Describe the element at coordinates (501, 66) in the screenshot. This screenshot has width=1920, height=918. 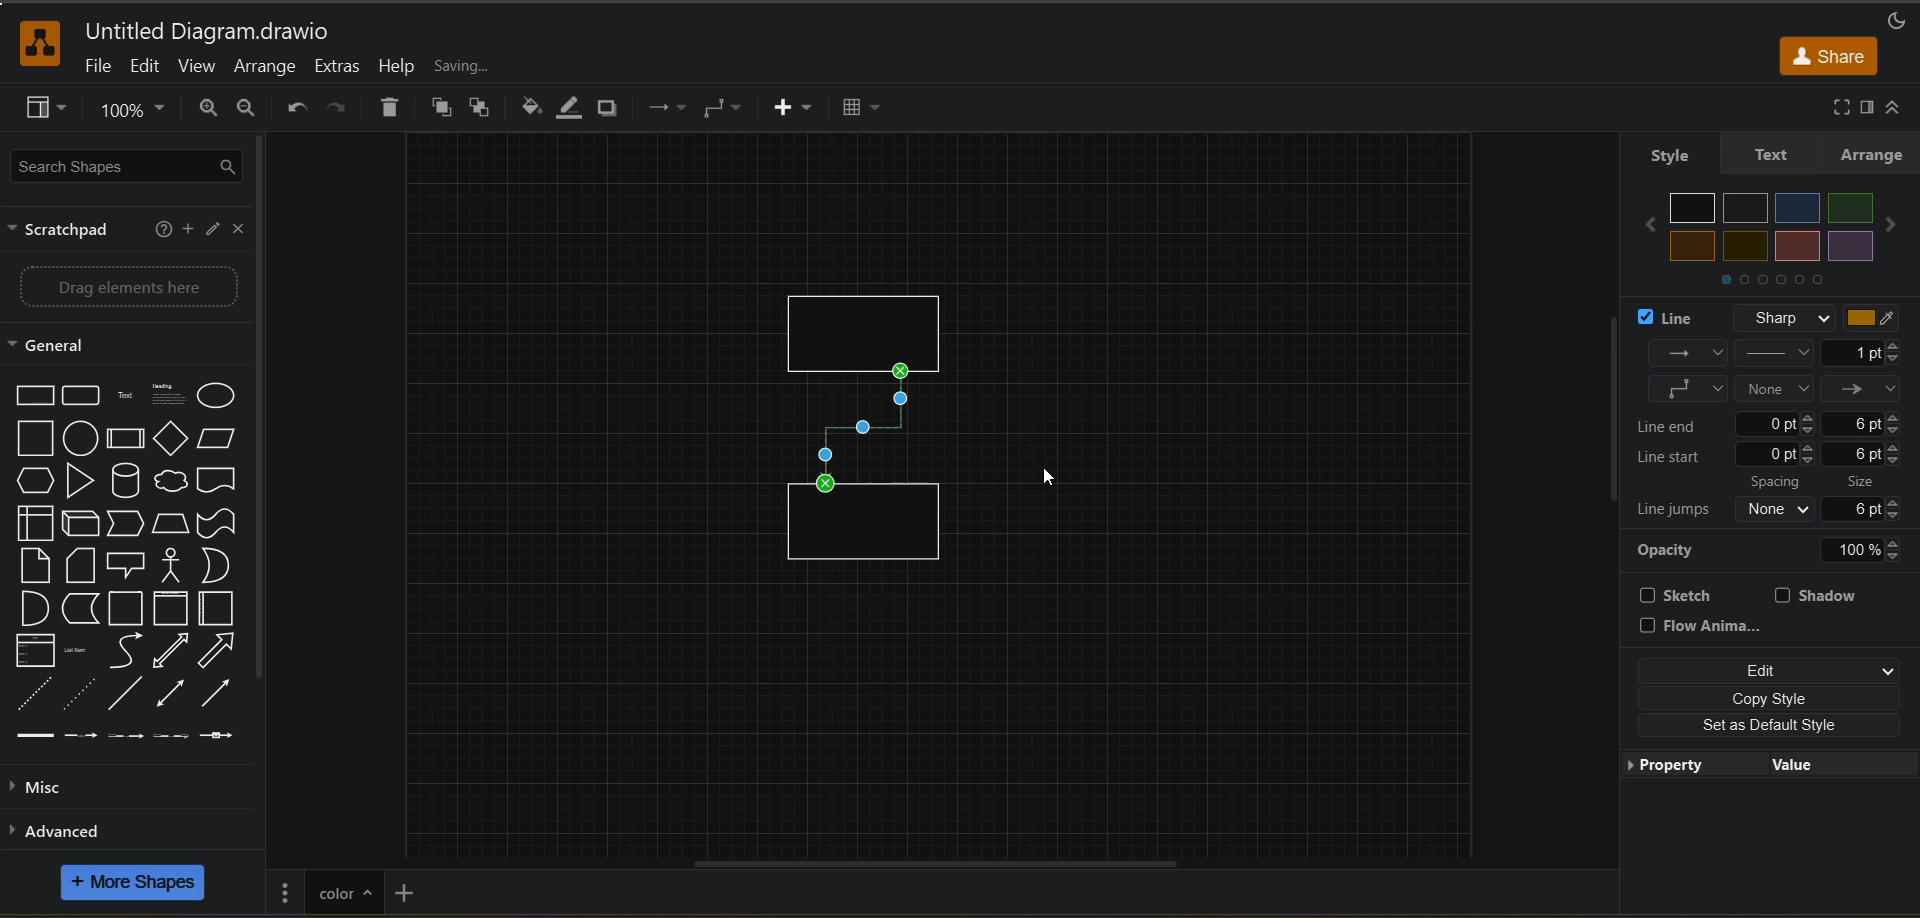
I see `all changes saved` at that location.